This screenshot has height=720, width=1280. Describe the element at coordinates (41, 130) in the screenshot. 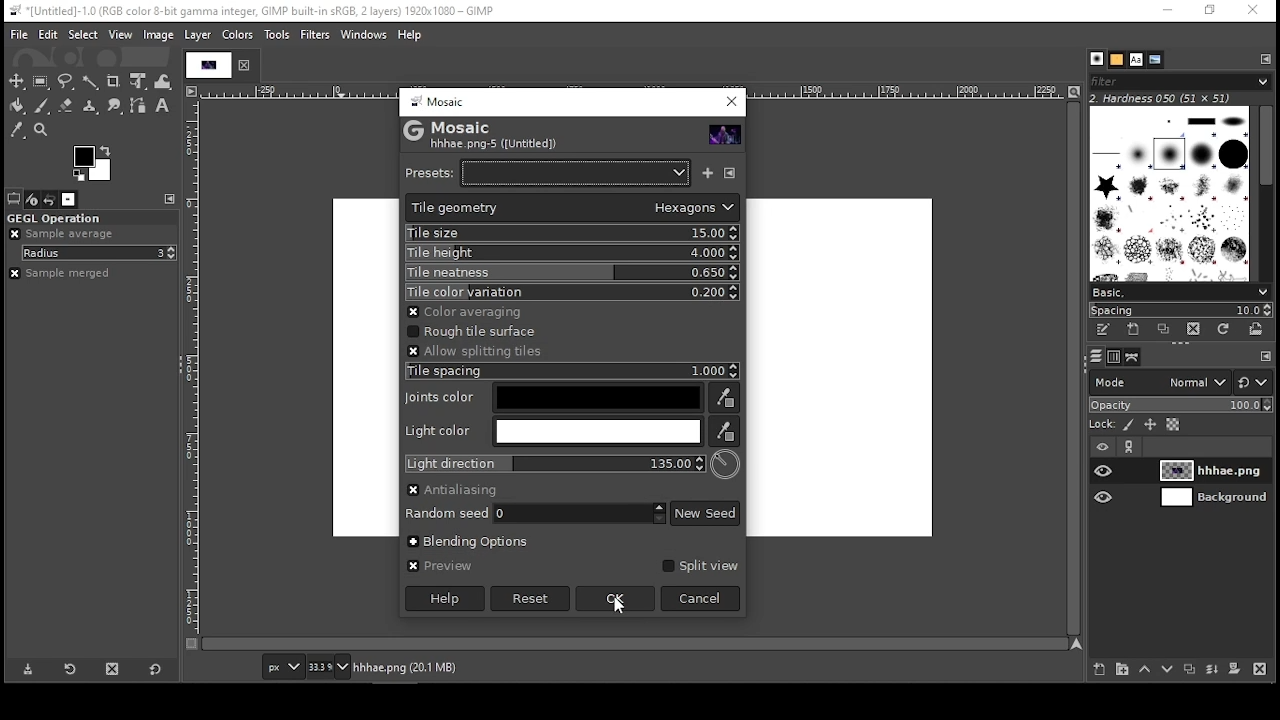

I see `zoom tool` at that location.